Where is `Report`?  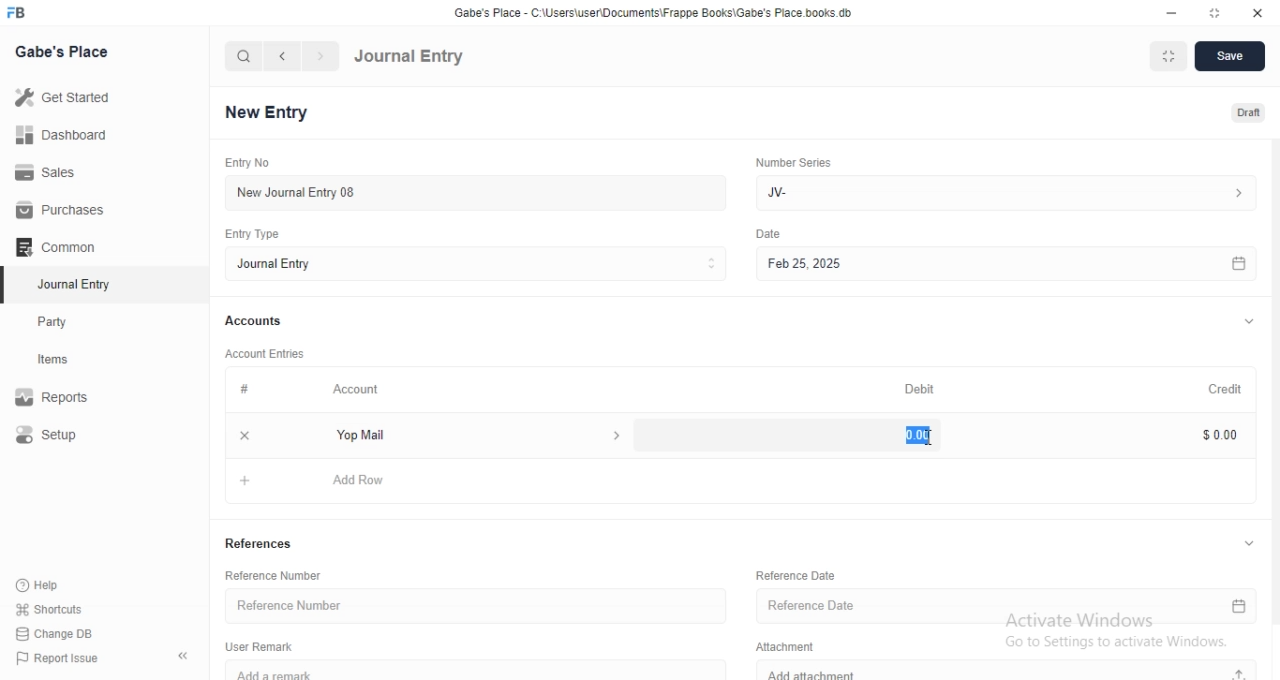
Report is located at coordinates (67, 397).